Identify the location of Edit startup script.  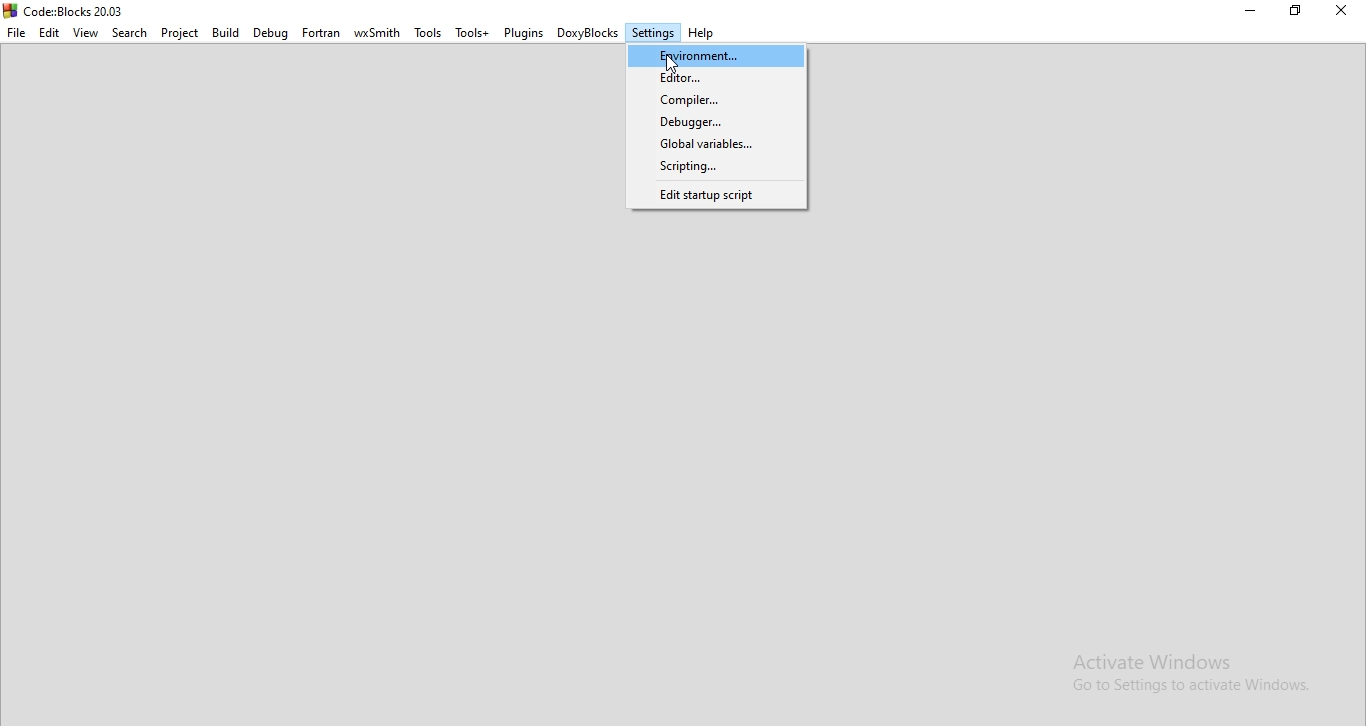
(718, 198).